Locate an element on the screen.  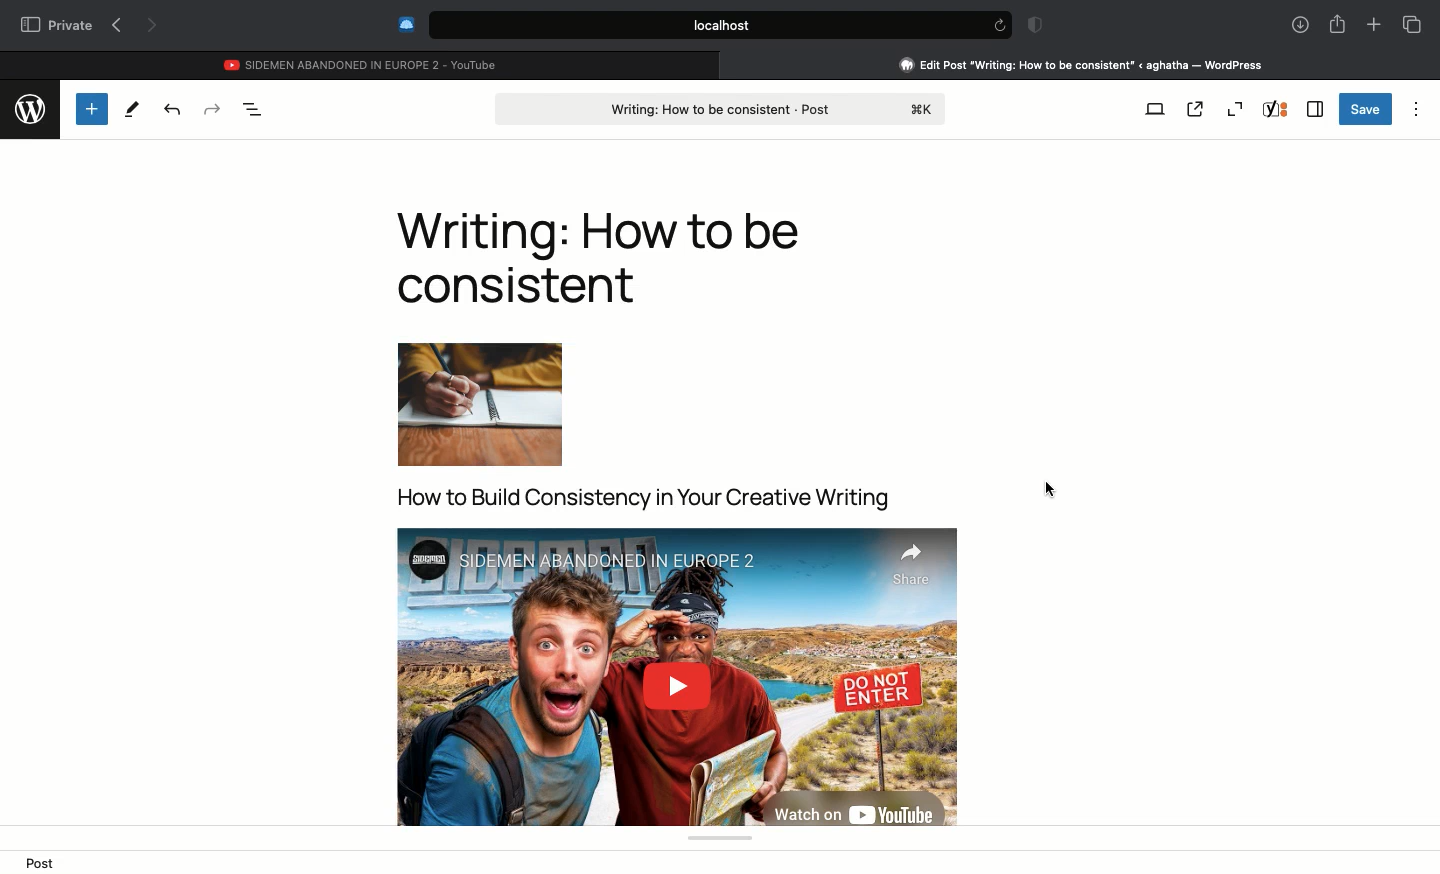
Clicking on Wordpress tab is located at coordinates (1082, 64).